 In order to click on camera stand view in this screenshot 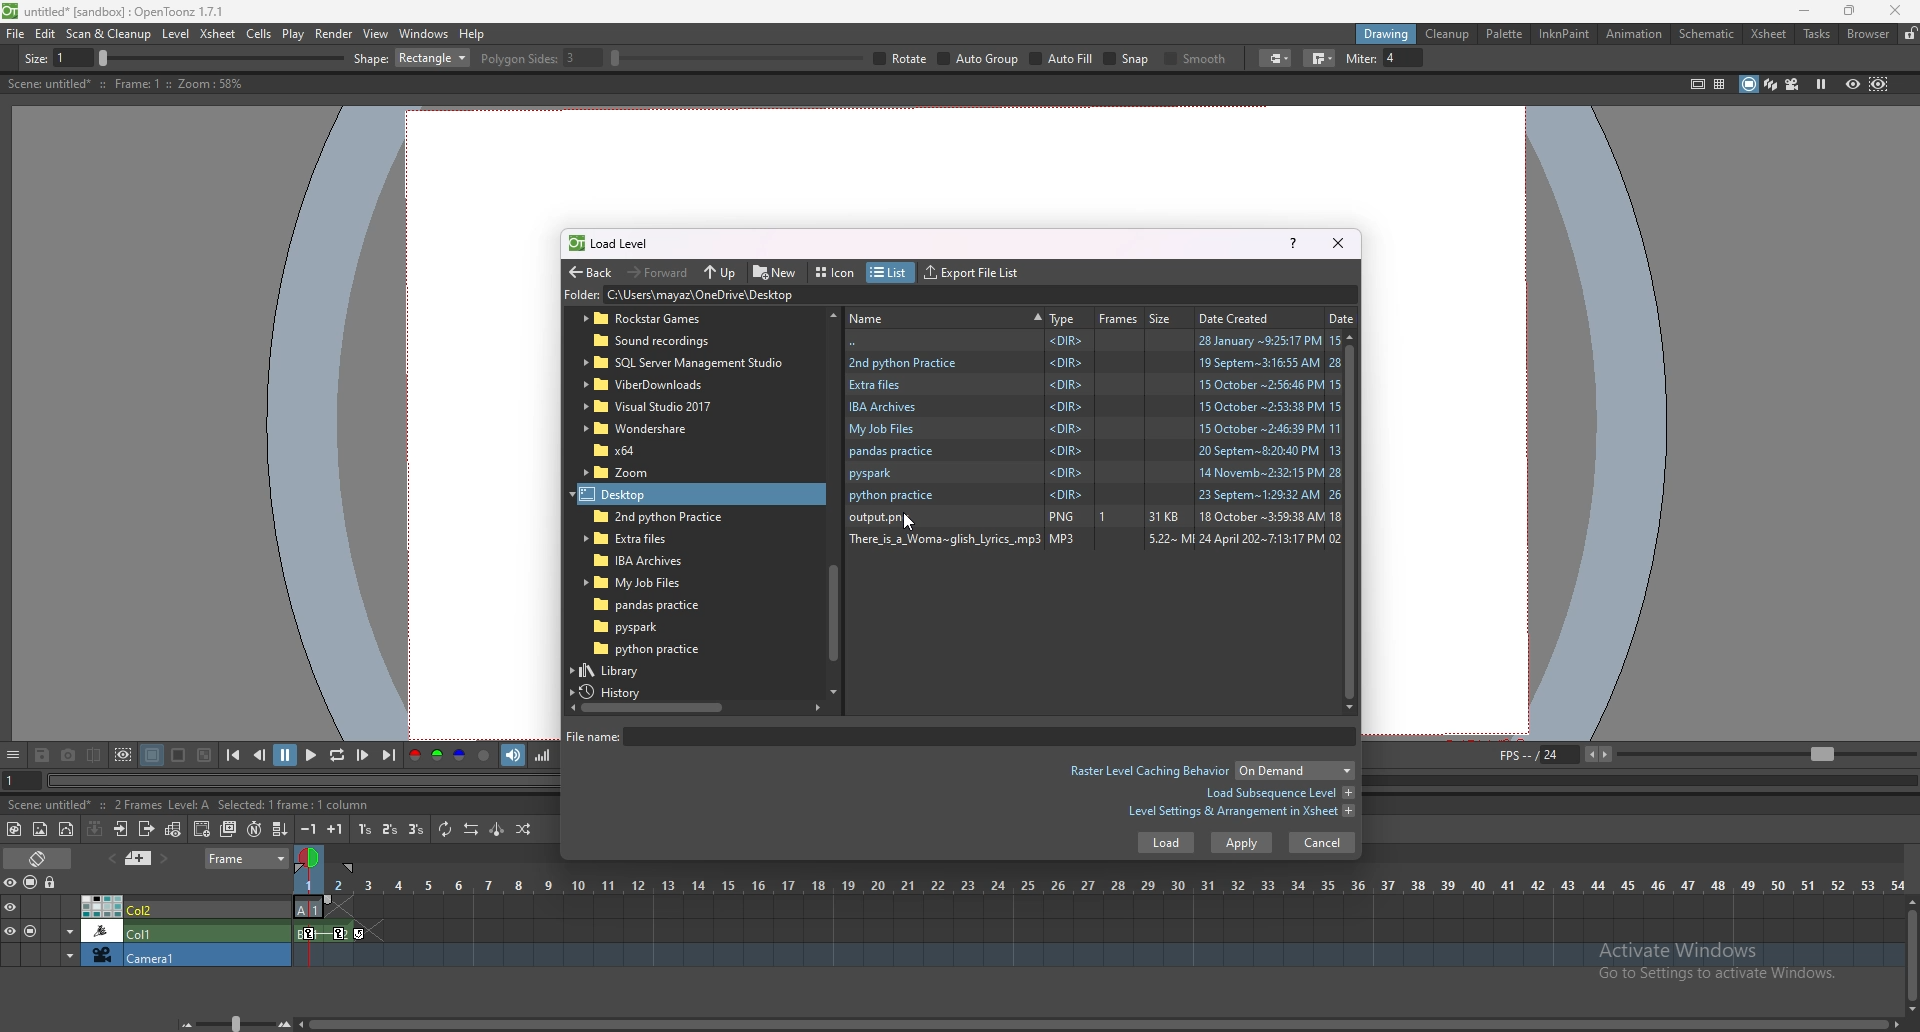, I will do `click(1747, 84)`.